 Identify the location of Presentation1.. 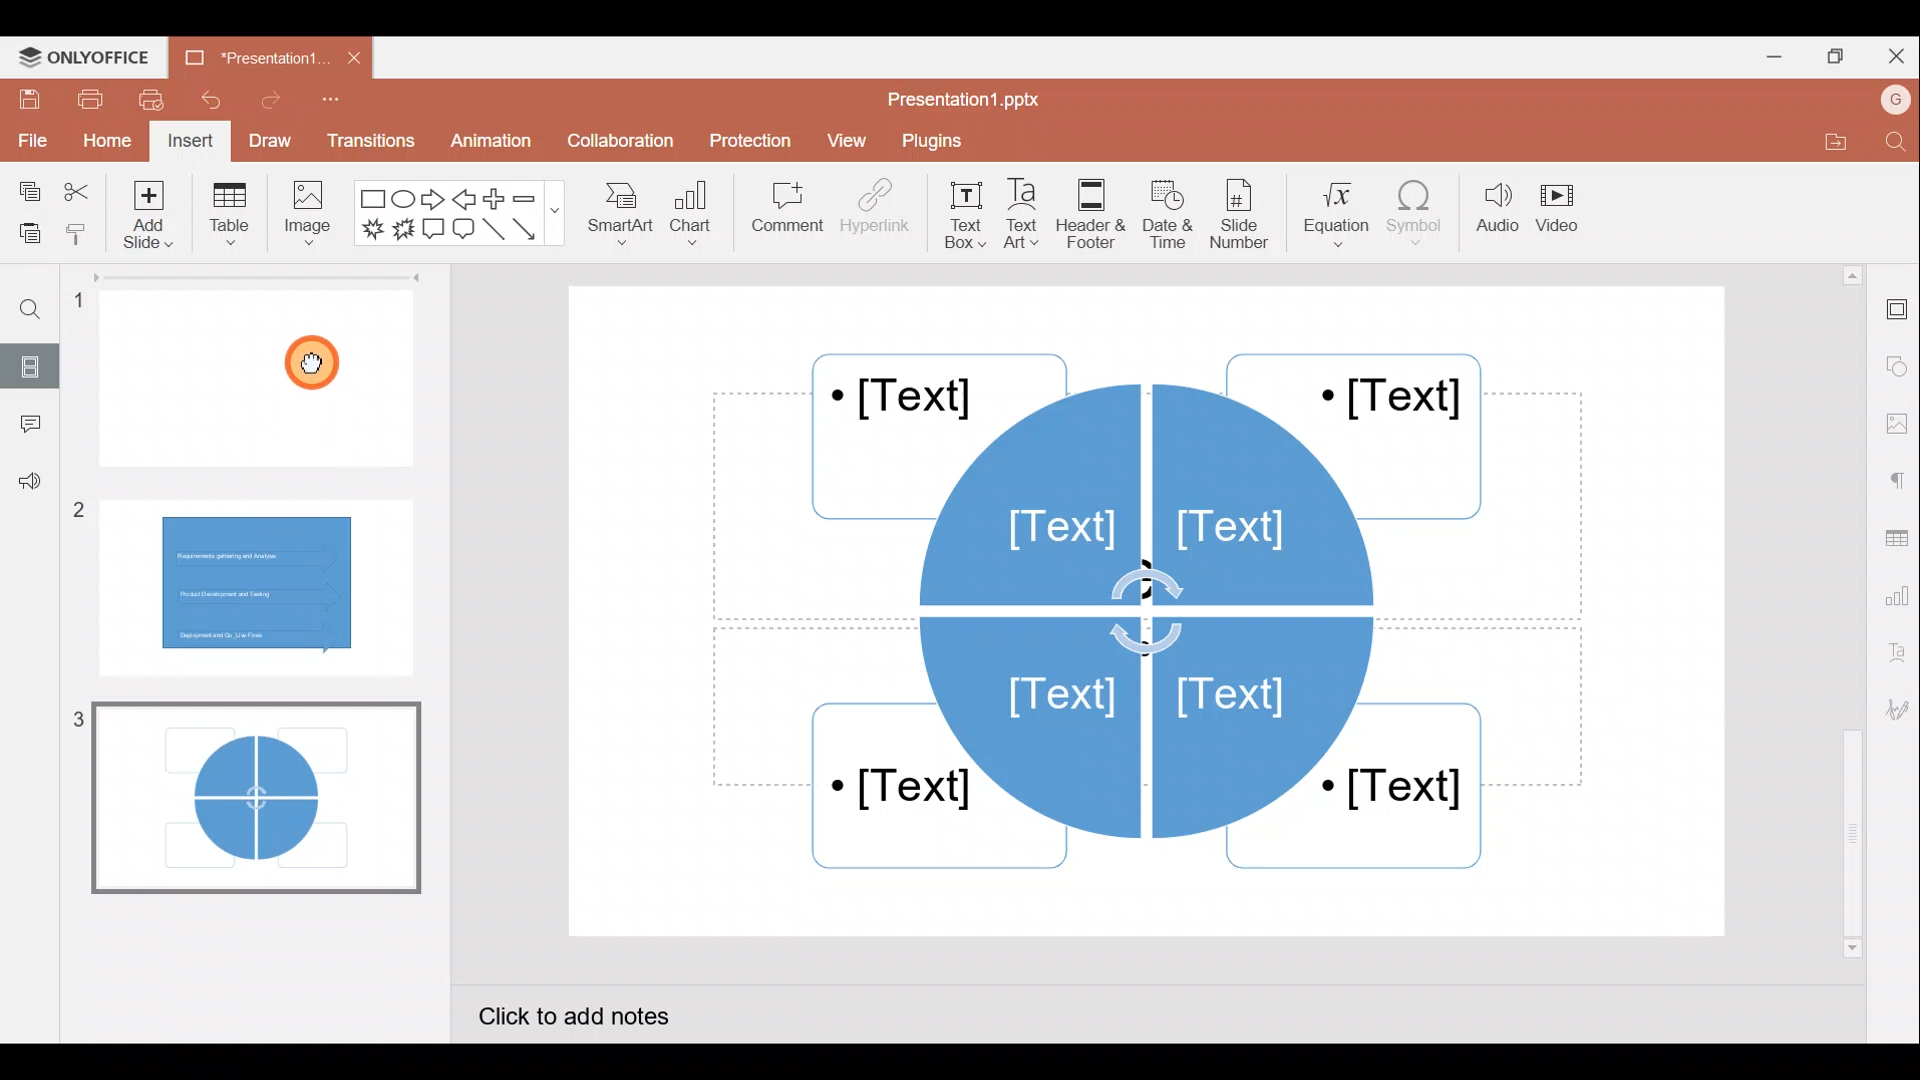
(251, 59).